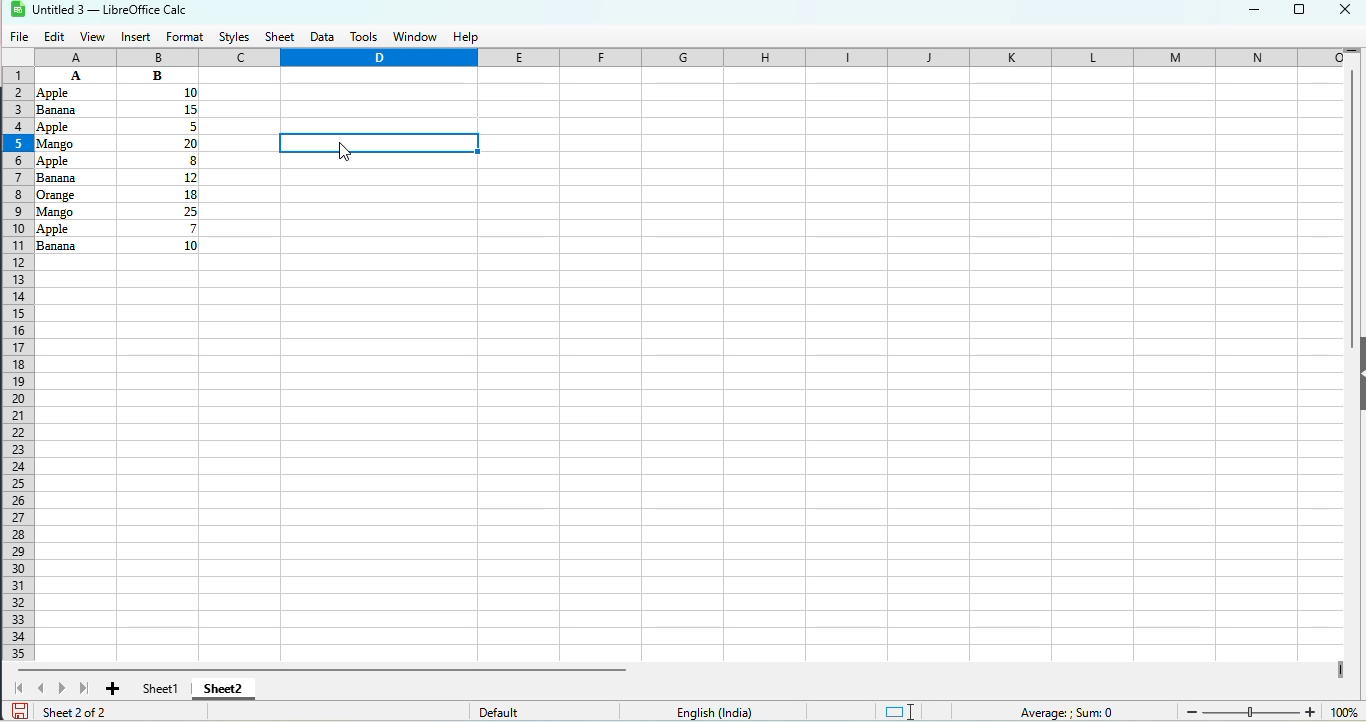  Describe the element at coordinates (135, 37) in the screenshot. I see `insert` at that location.